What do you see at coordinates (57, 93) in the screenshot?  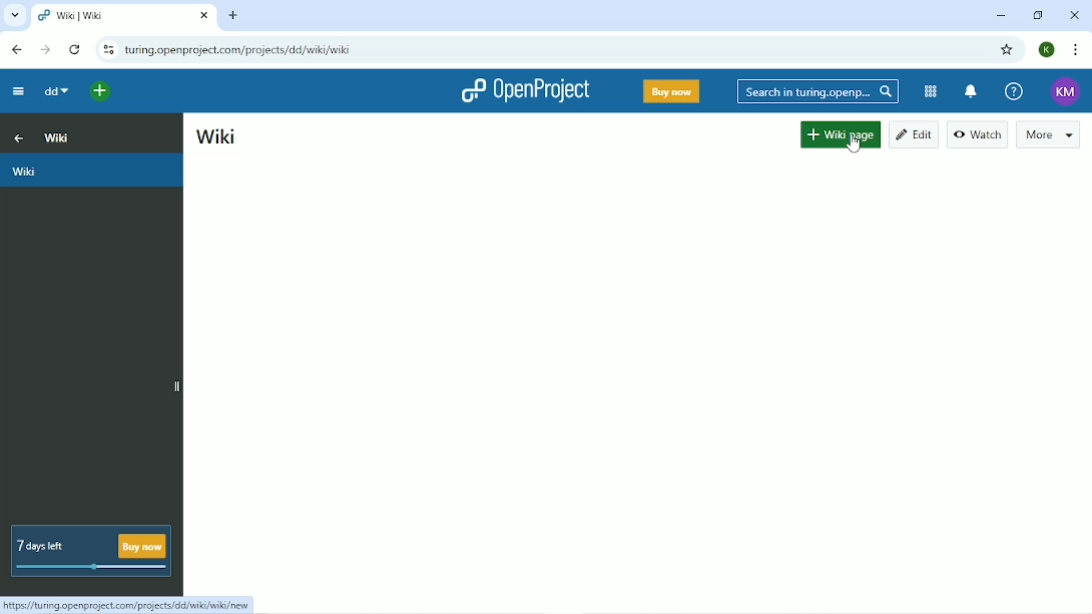 I see `dd` at bounding box center [57, 93].